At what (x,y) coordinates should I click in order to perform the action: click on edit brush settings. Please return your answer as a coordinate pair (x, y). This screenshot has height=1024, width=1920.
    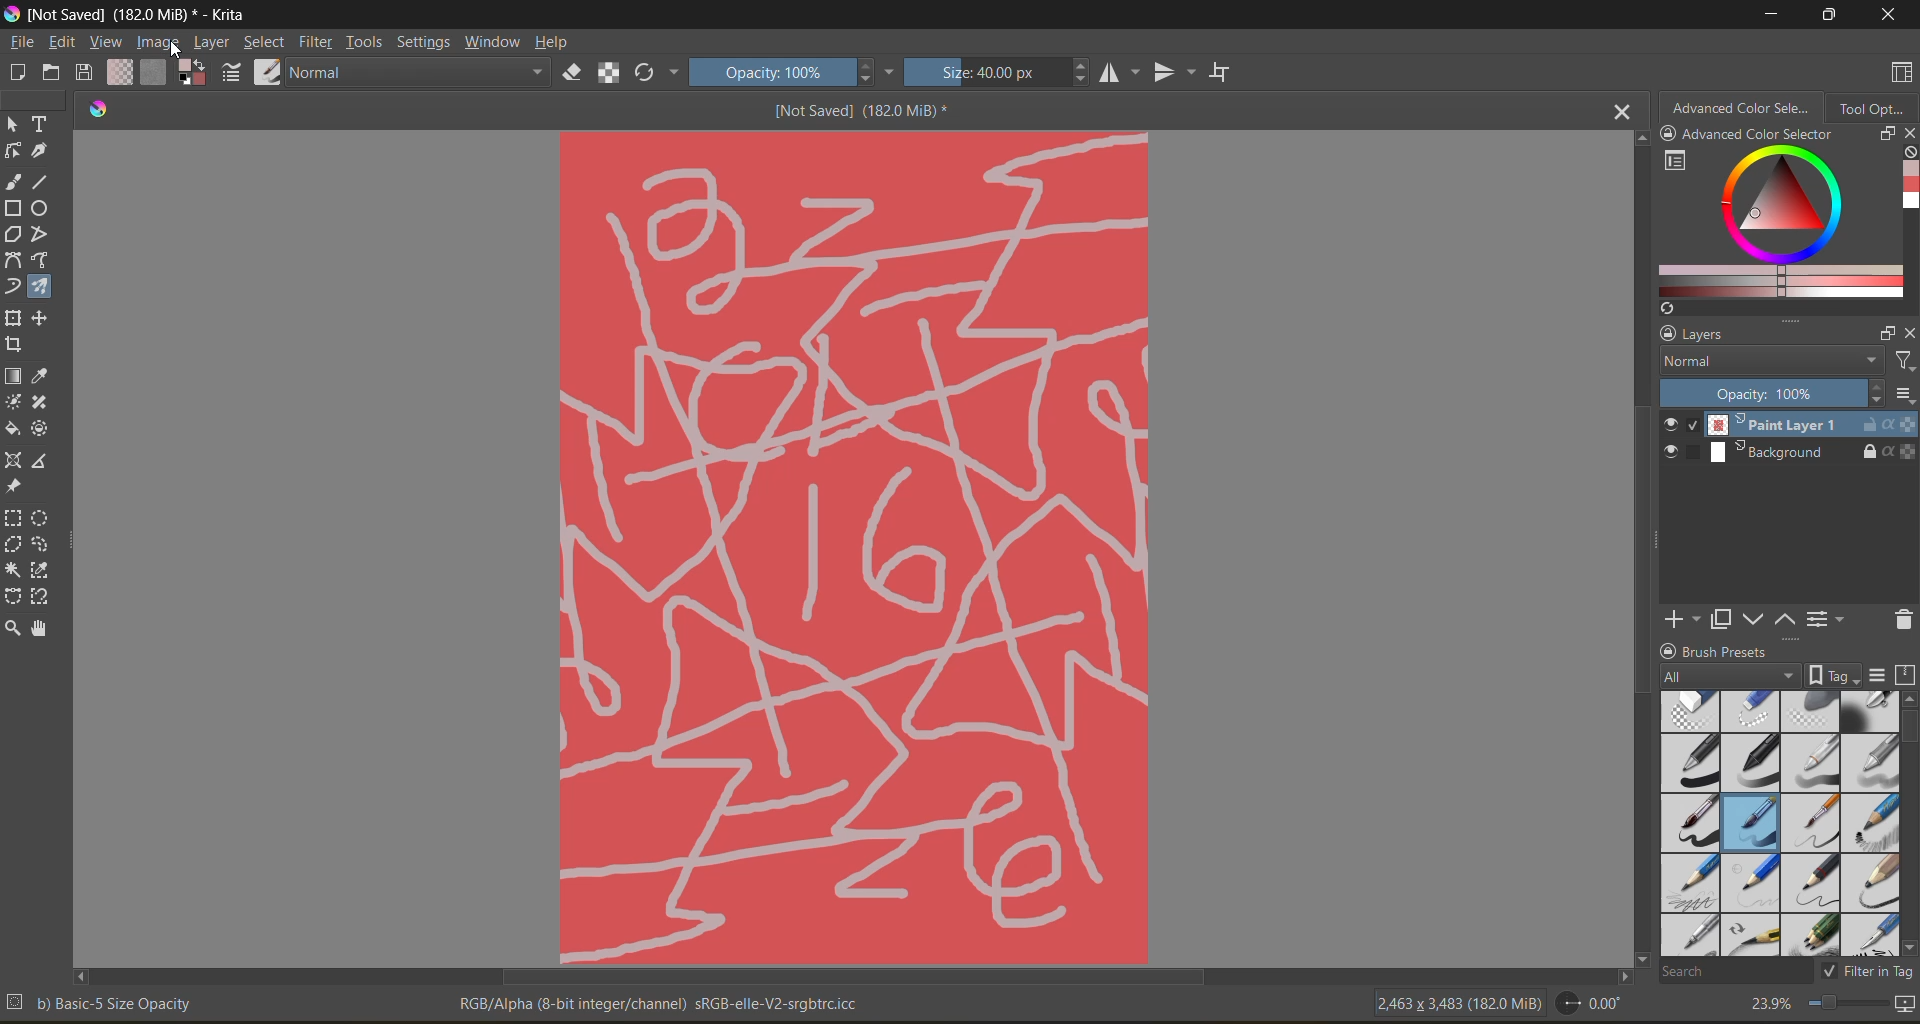
    Looking at the image, I should click on (231, 75).